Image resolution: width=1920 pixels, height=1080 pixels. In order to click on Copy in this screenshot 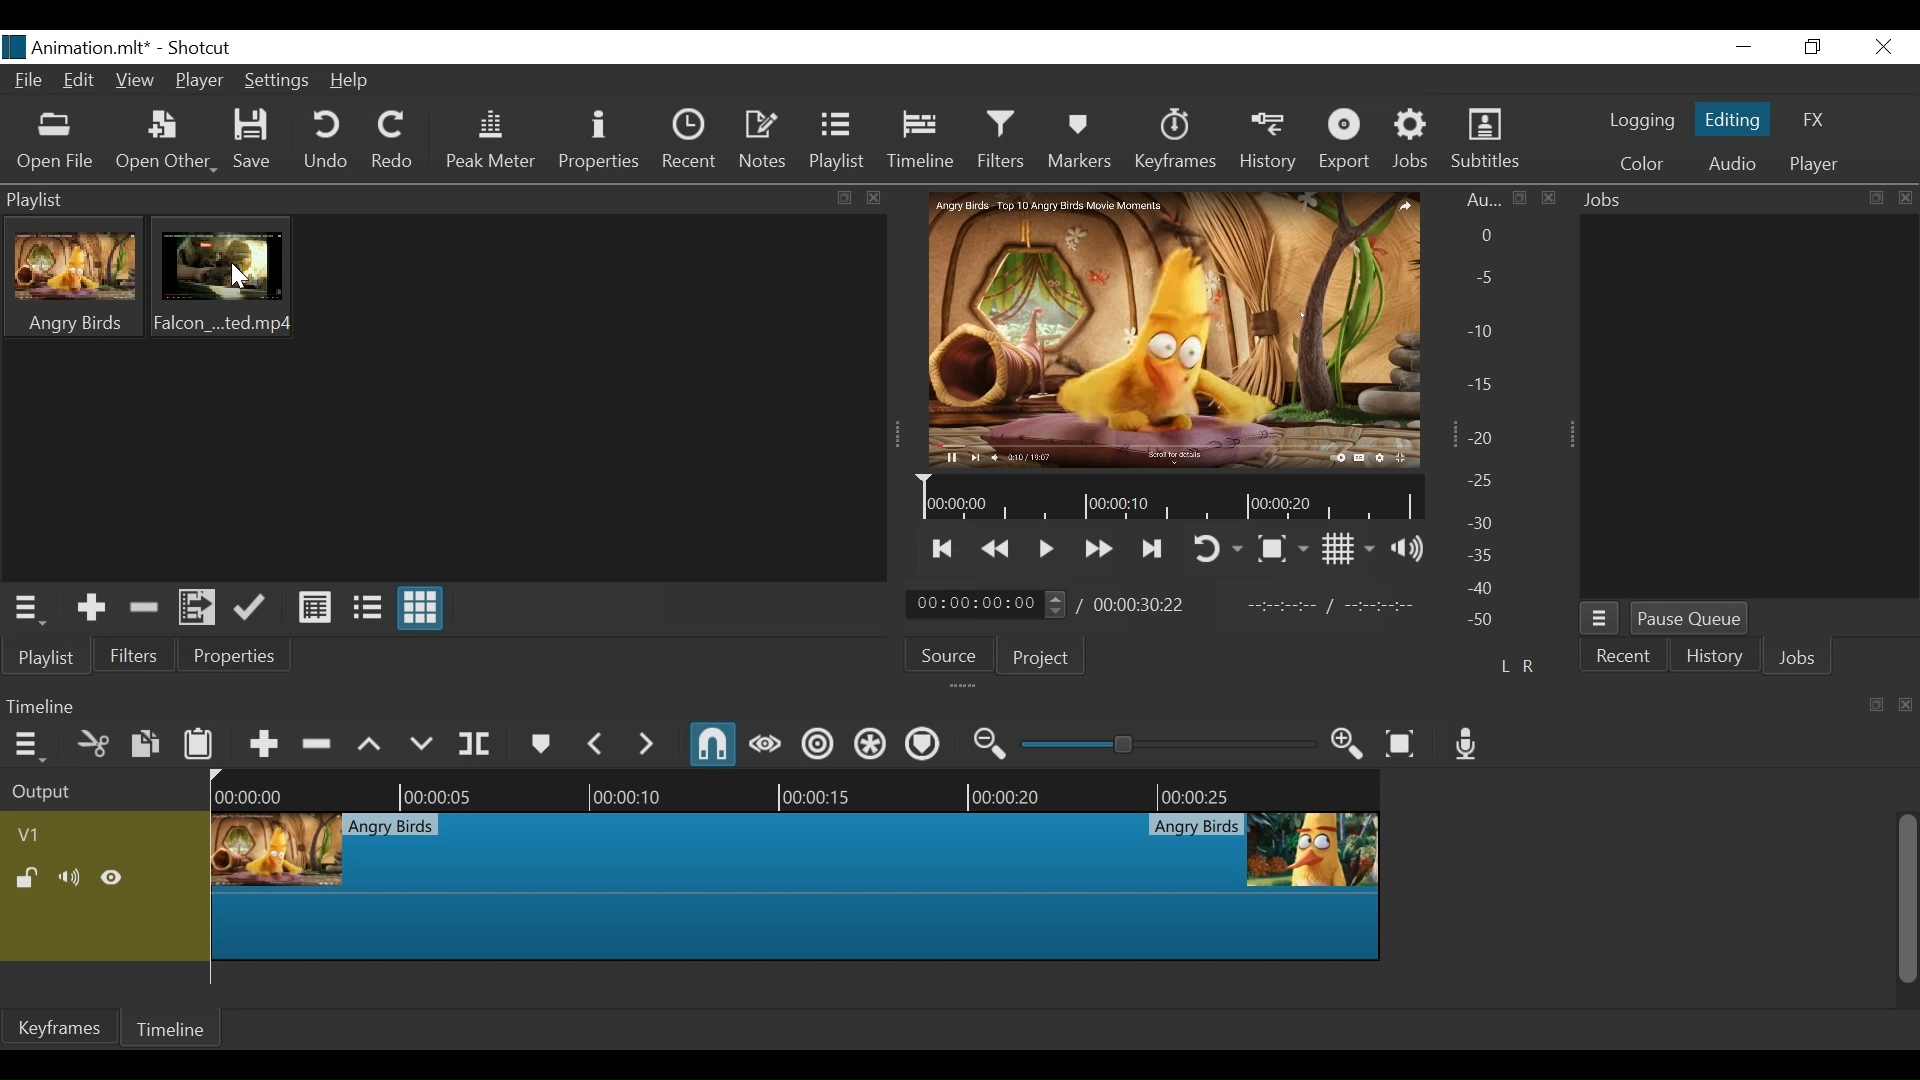, I will do `click(145, 743)`.